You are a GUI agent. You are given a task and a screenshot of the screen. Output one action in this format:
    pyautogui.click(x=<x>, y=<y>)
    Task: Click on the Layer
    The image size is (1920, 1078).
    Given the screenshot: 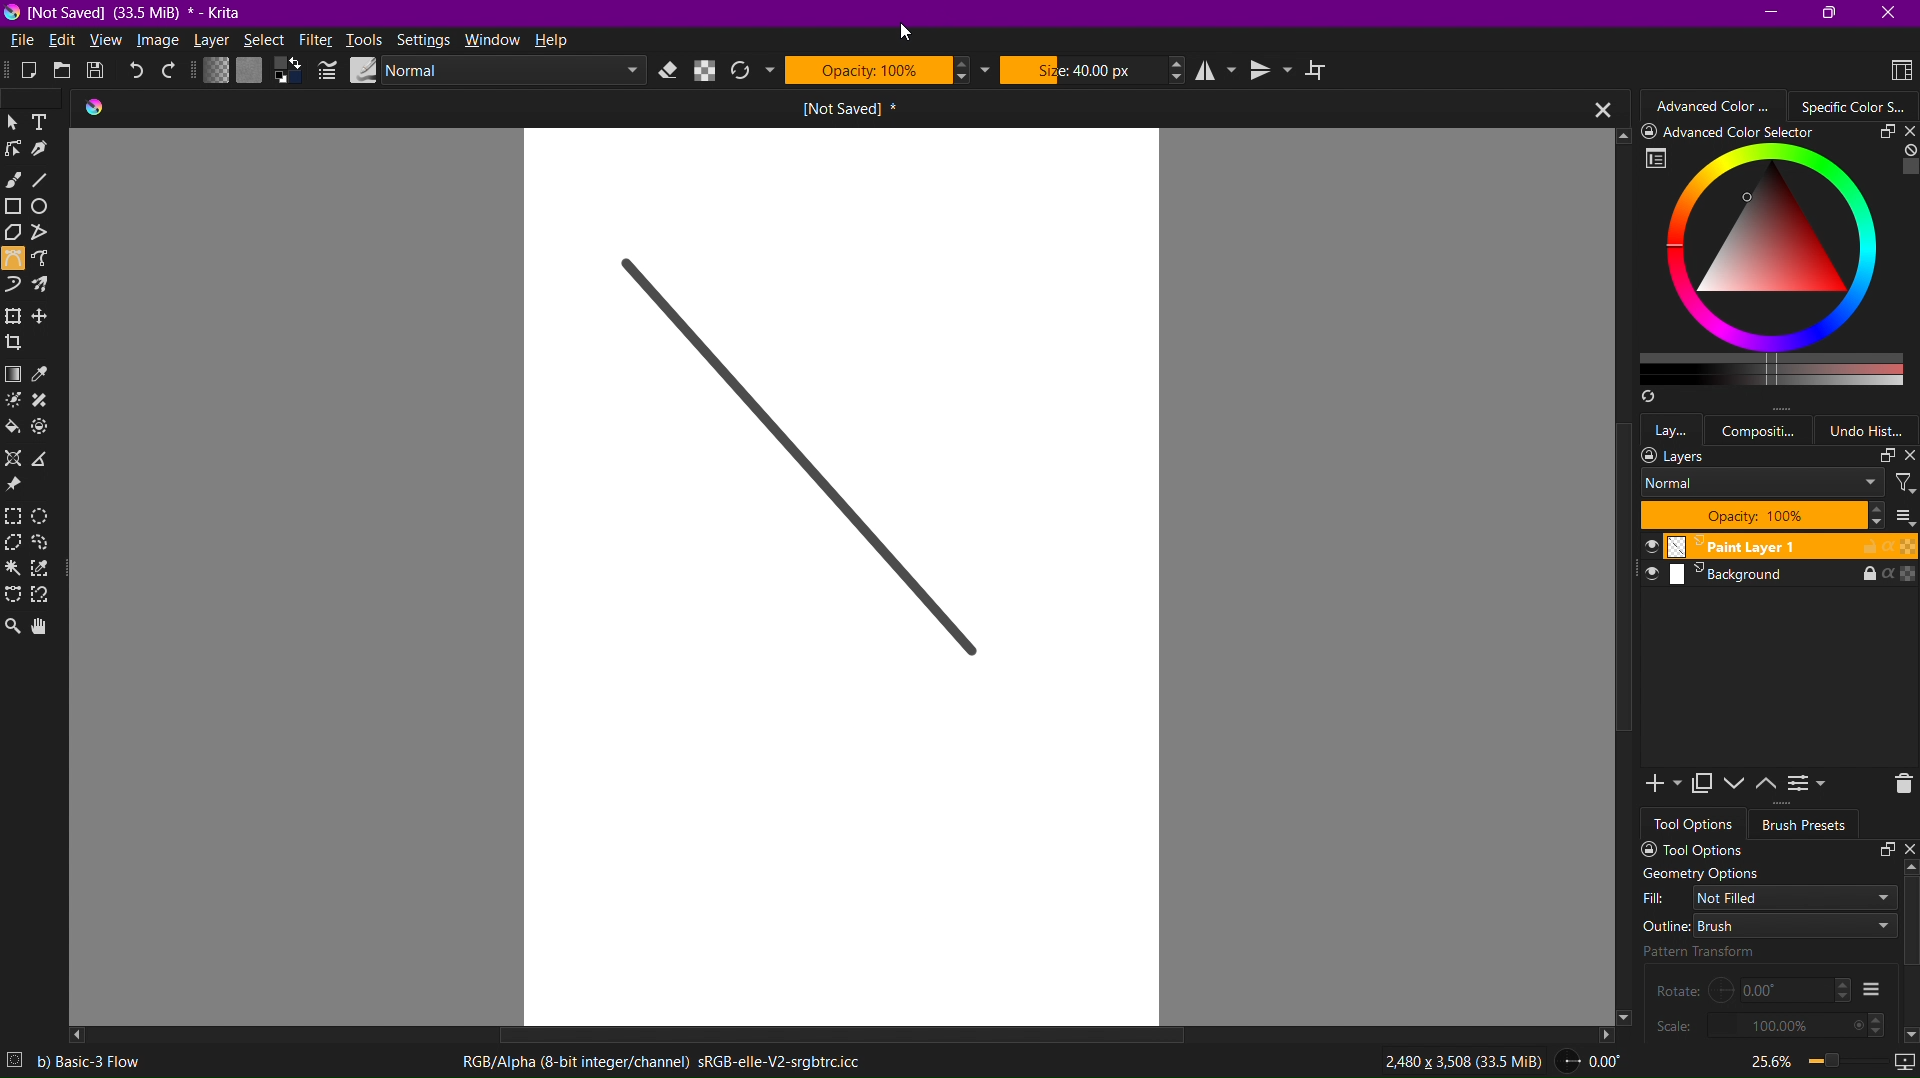 What is the action you would take?
    pyautogui.click(x=213, y=42)
    